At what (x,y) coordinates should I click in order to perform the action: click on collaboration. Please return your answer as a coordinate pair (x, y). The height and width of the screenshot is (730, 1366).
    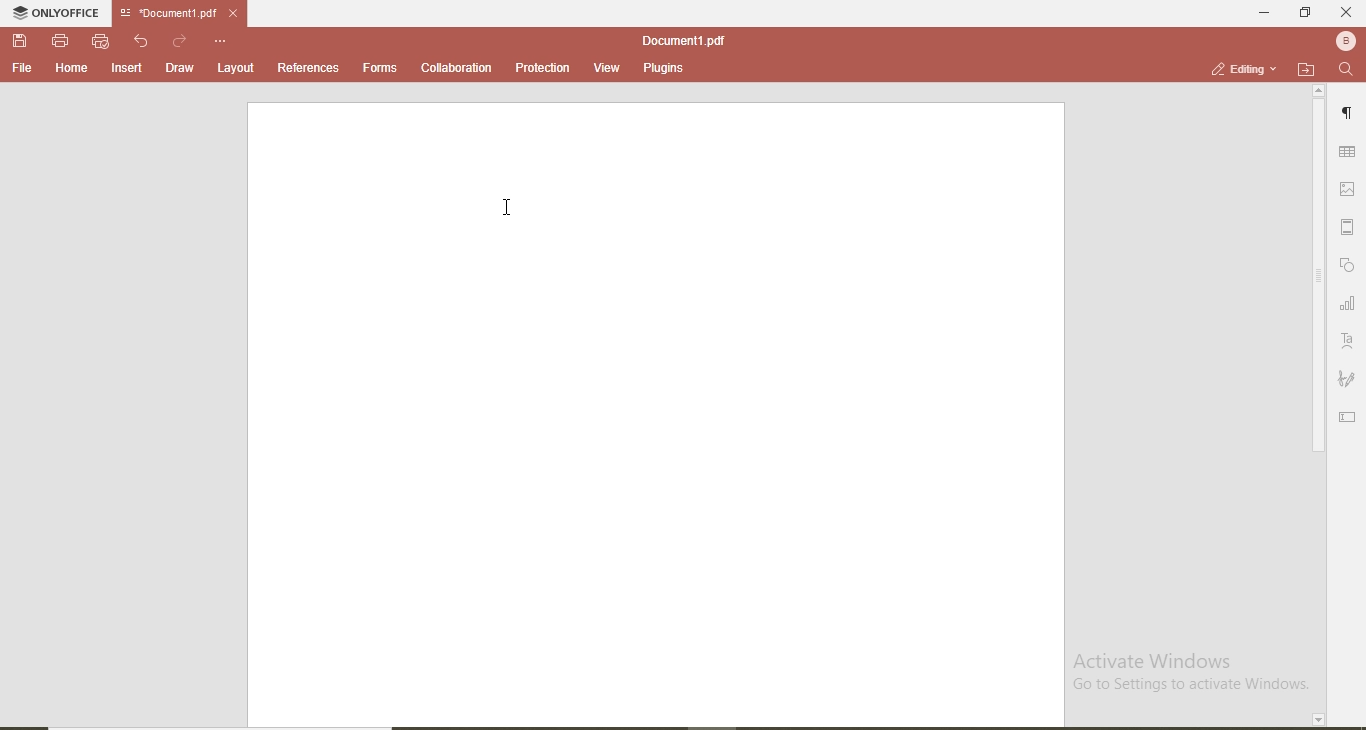
    Looking at the image, I should click on (458, 67).